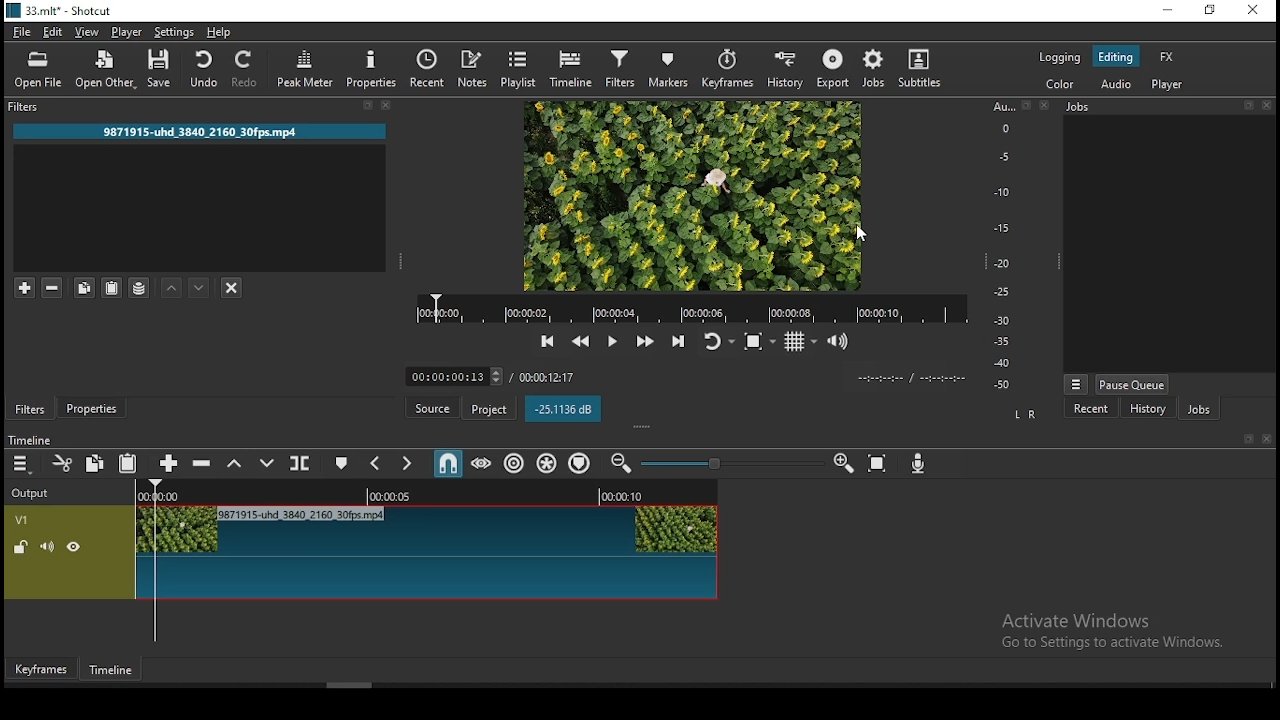 This screenshot has height=720, width=1280. Describe the element at coordinates (473, 68) in the screenshot. I see `notes` at that location.